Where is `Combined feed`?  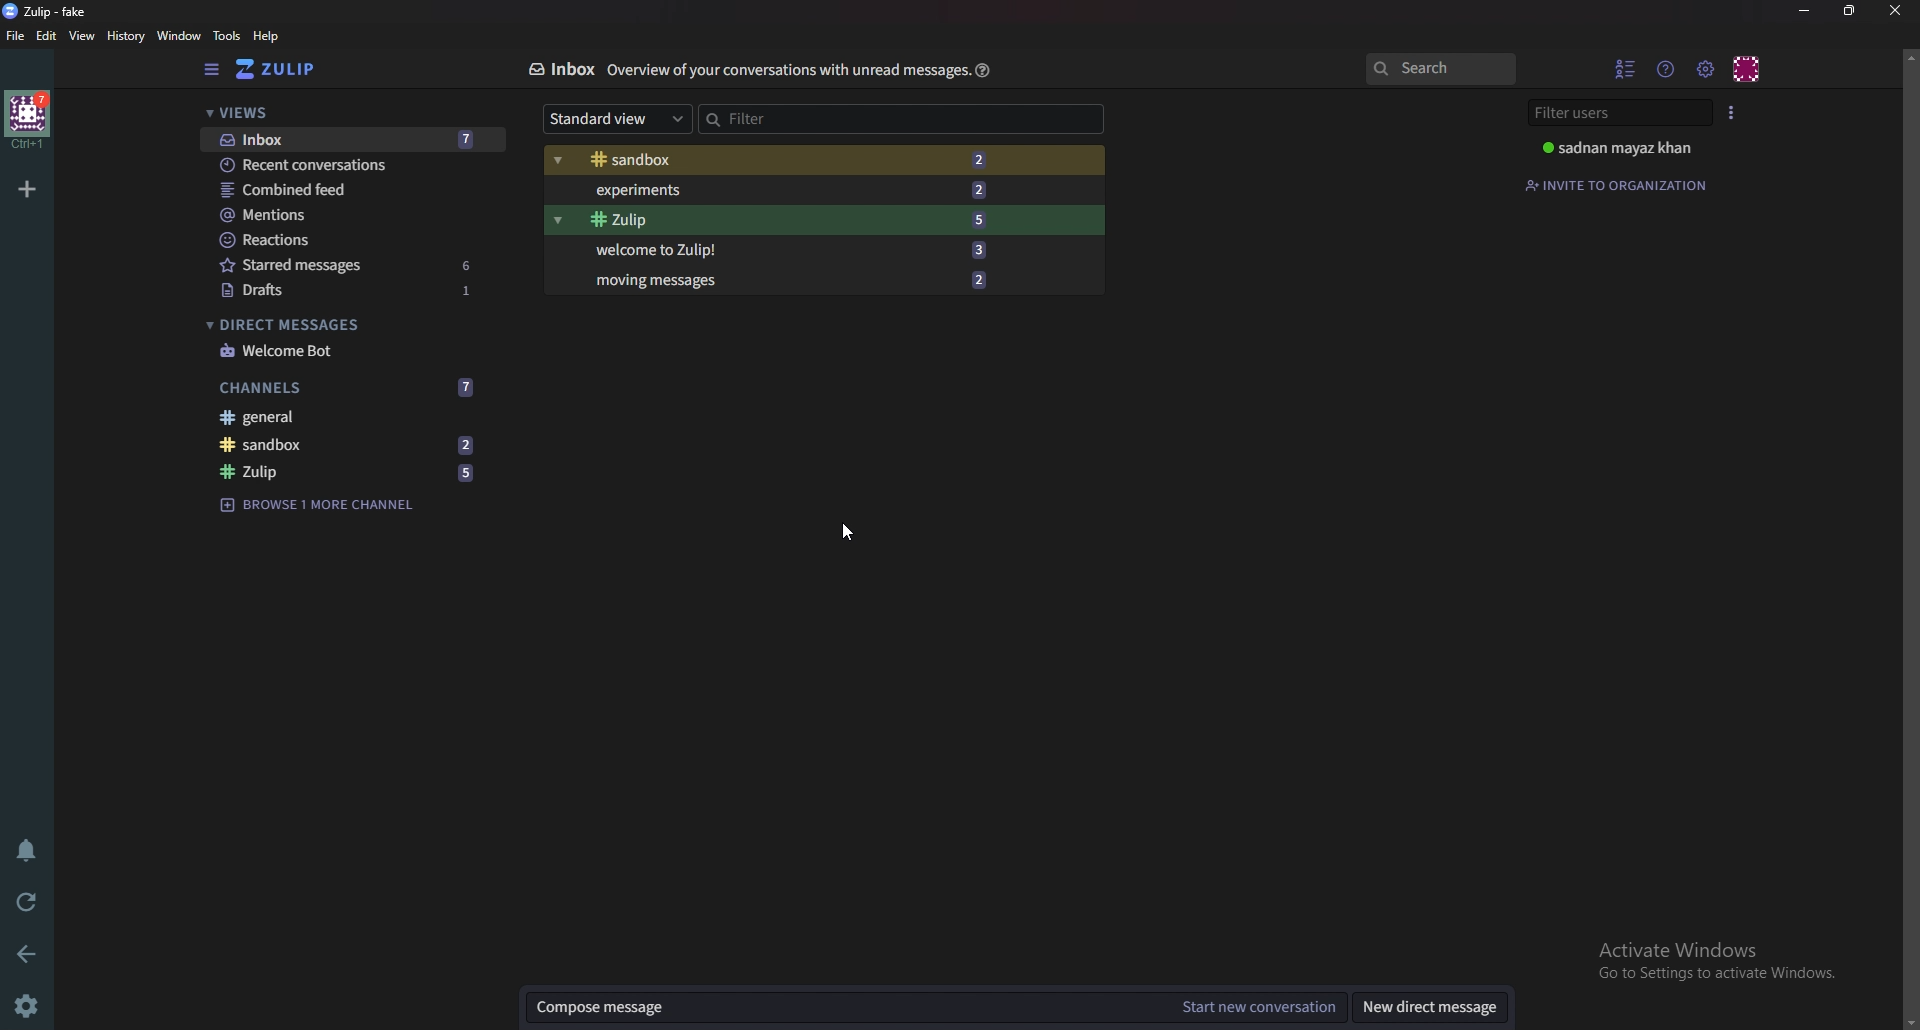
Combined feed is located at coordinates (344, 191).